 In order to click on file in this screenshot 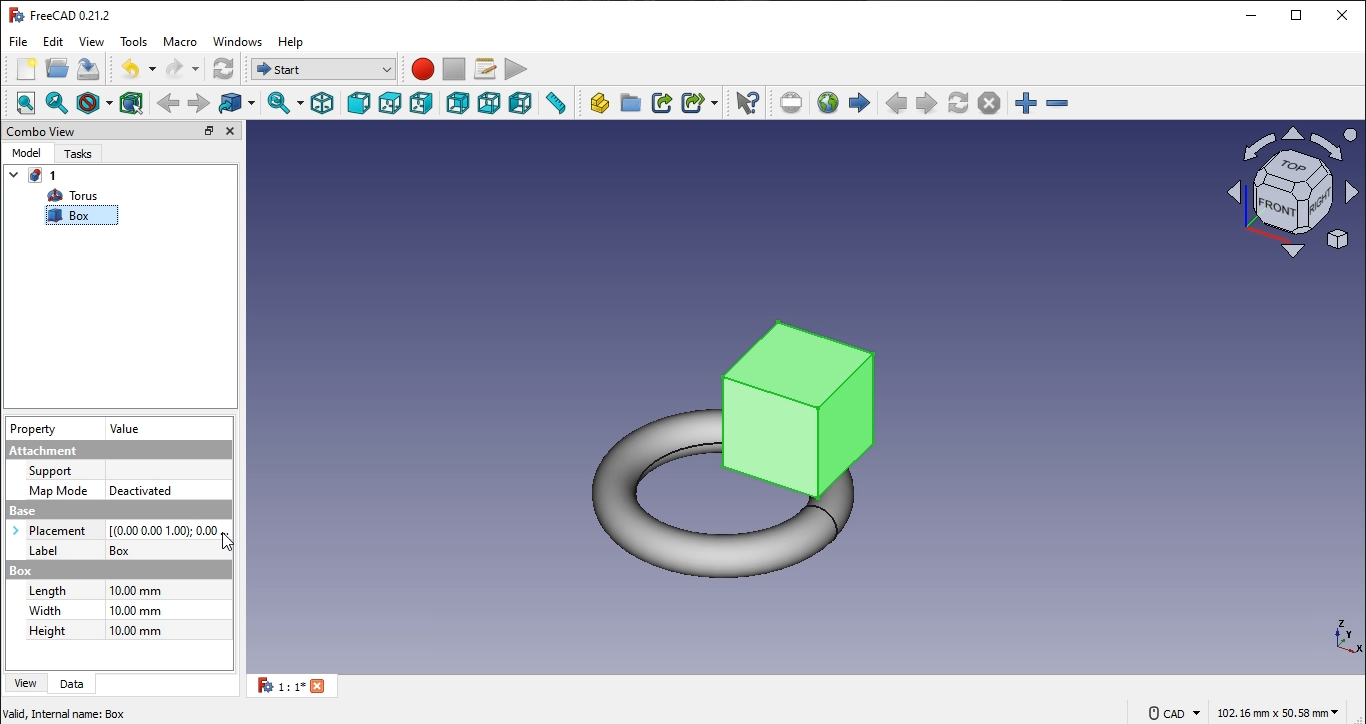, I will do `click(21, 41)`.